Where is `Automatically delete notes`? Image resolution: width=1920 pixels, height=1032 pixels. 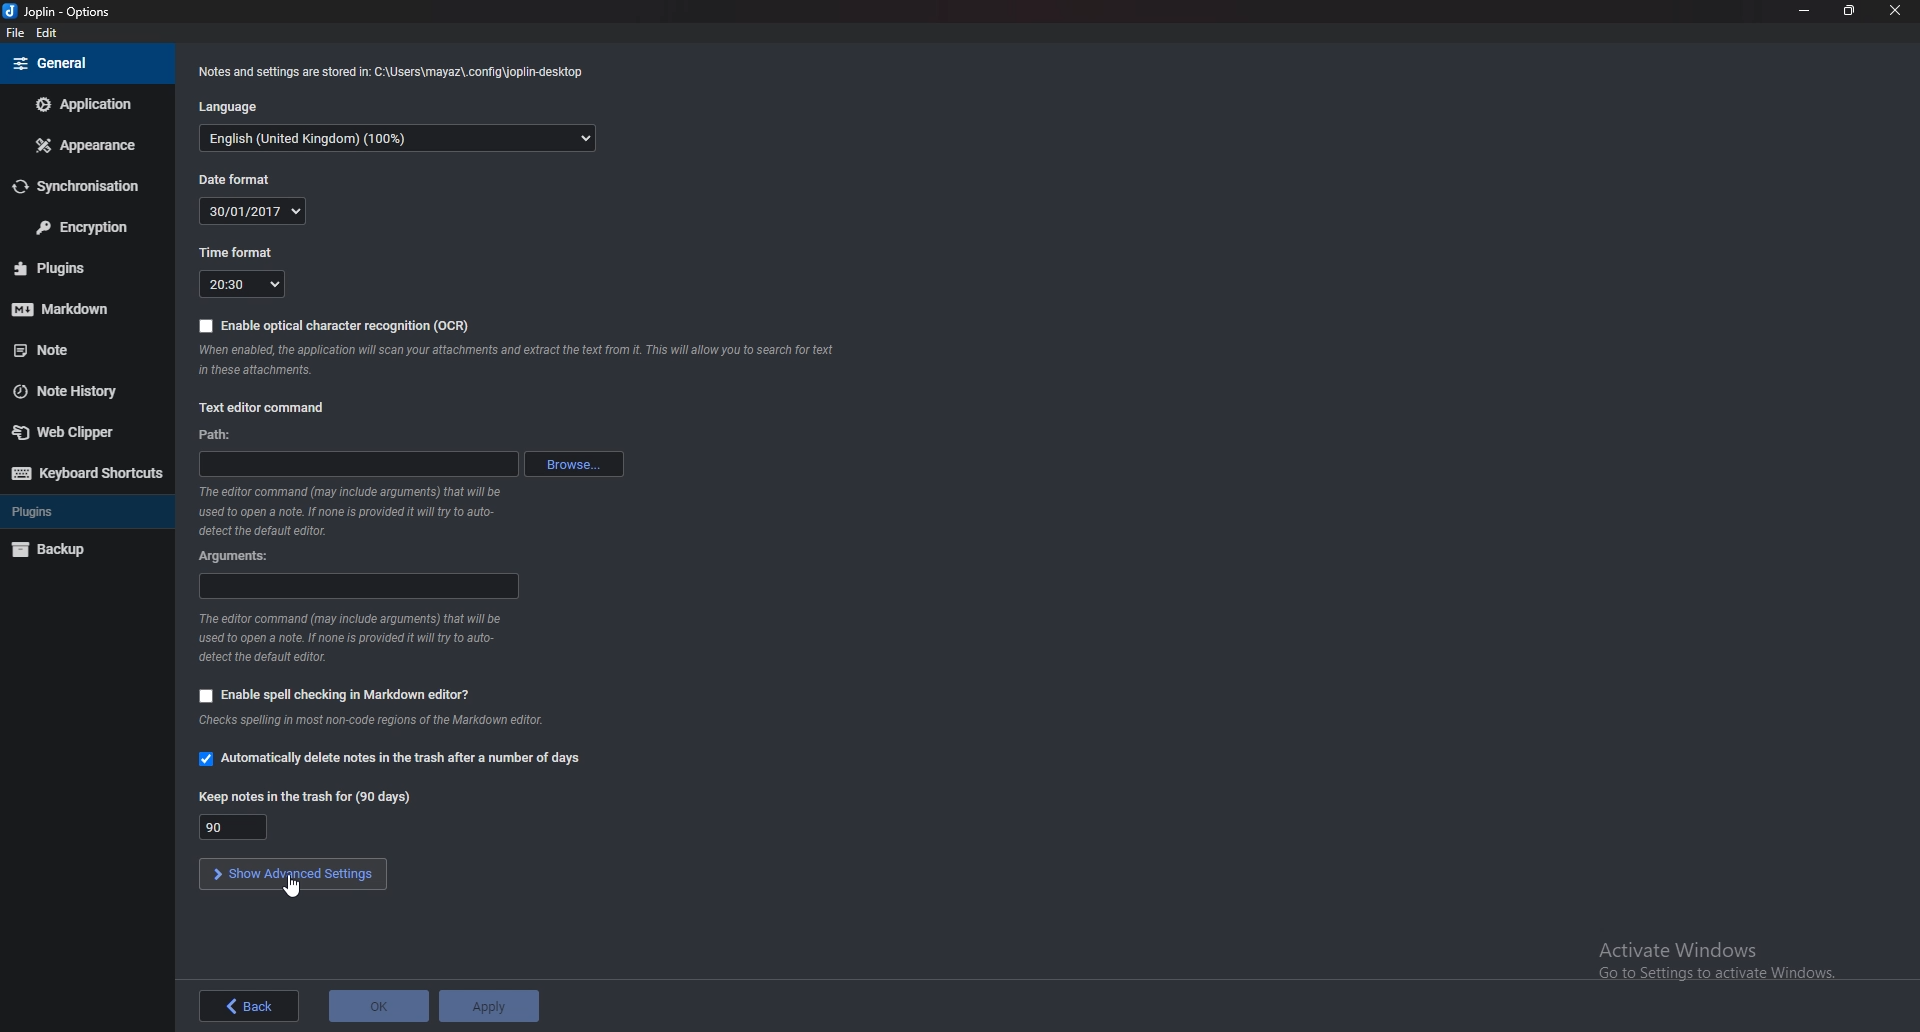
Automatically delete notes is located at coordinates (391, 757).